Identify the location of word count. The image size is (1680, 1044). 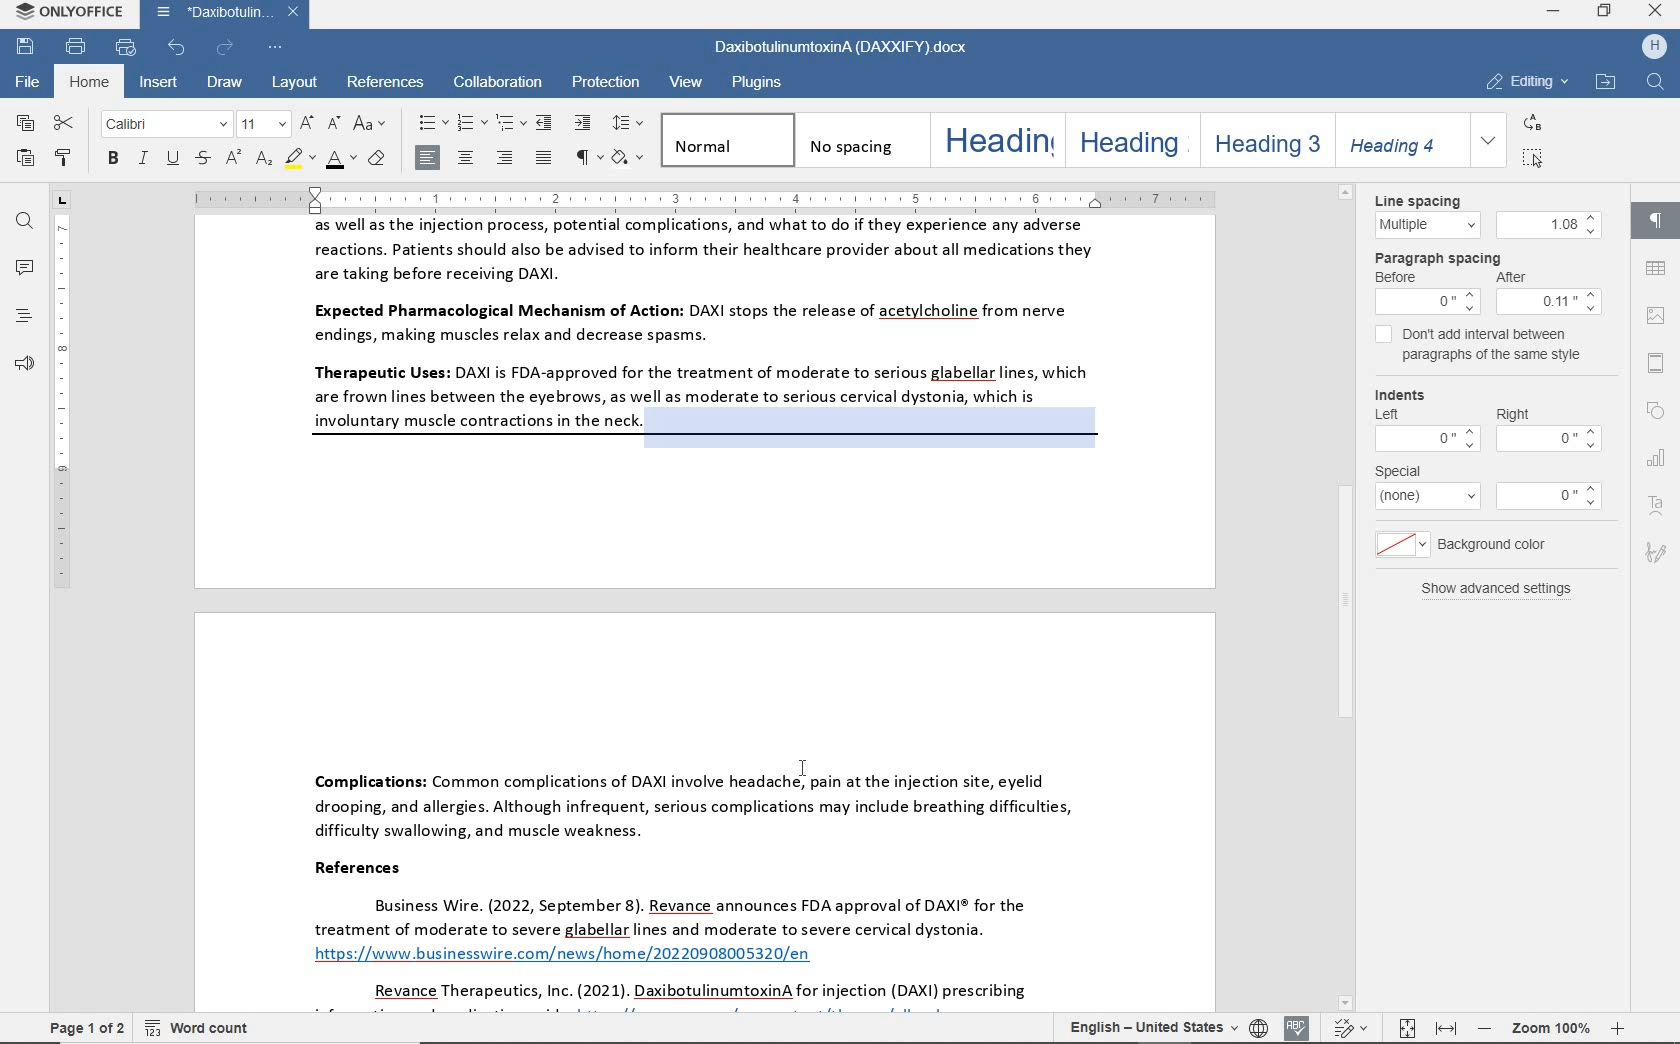
(201, 1026).